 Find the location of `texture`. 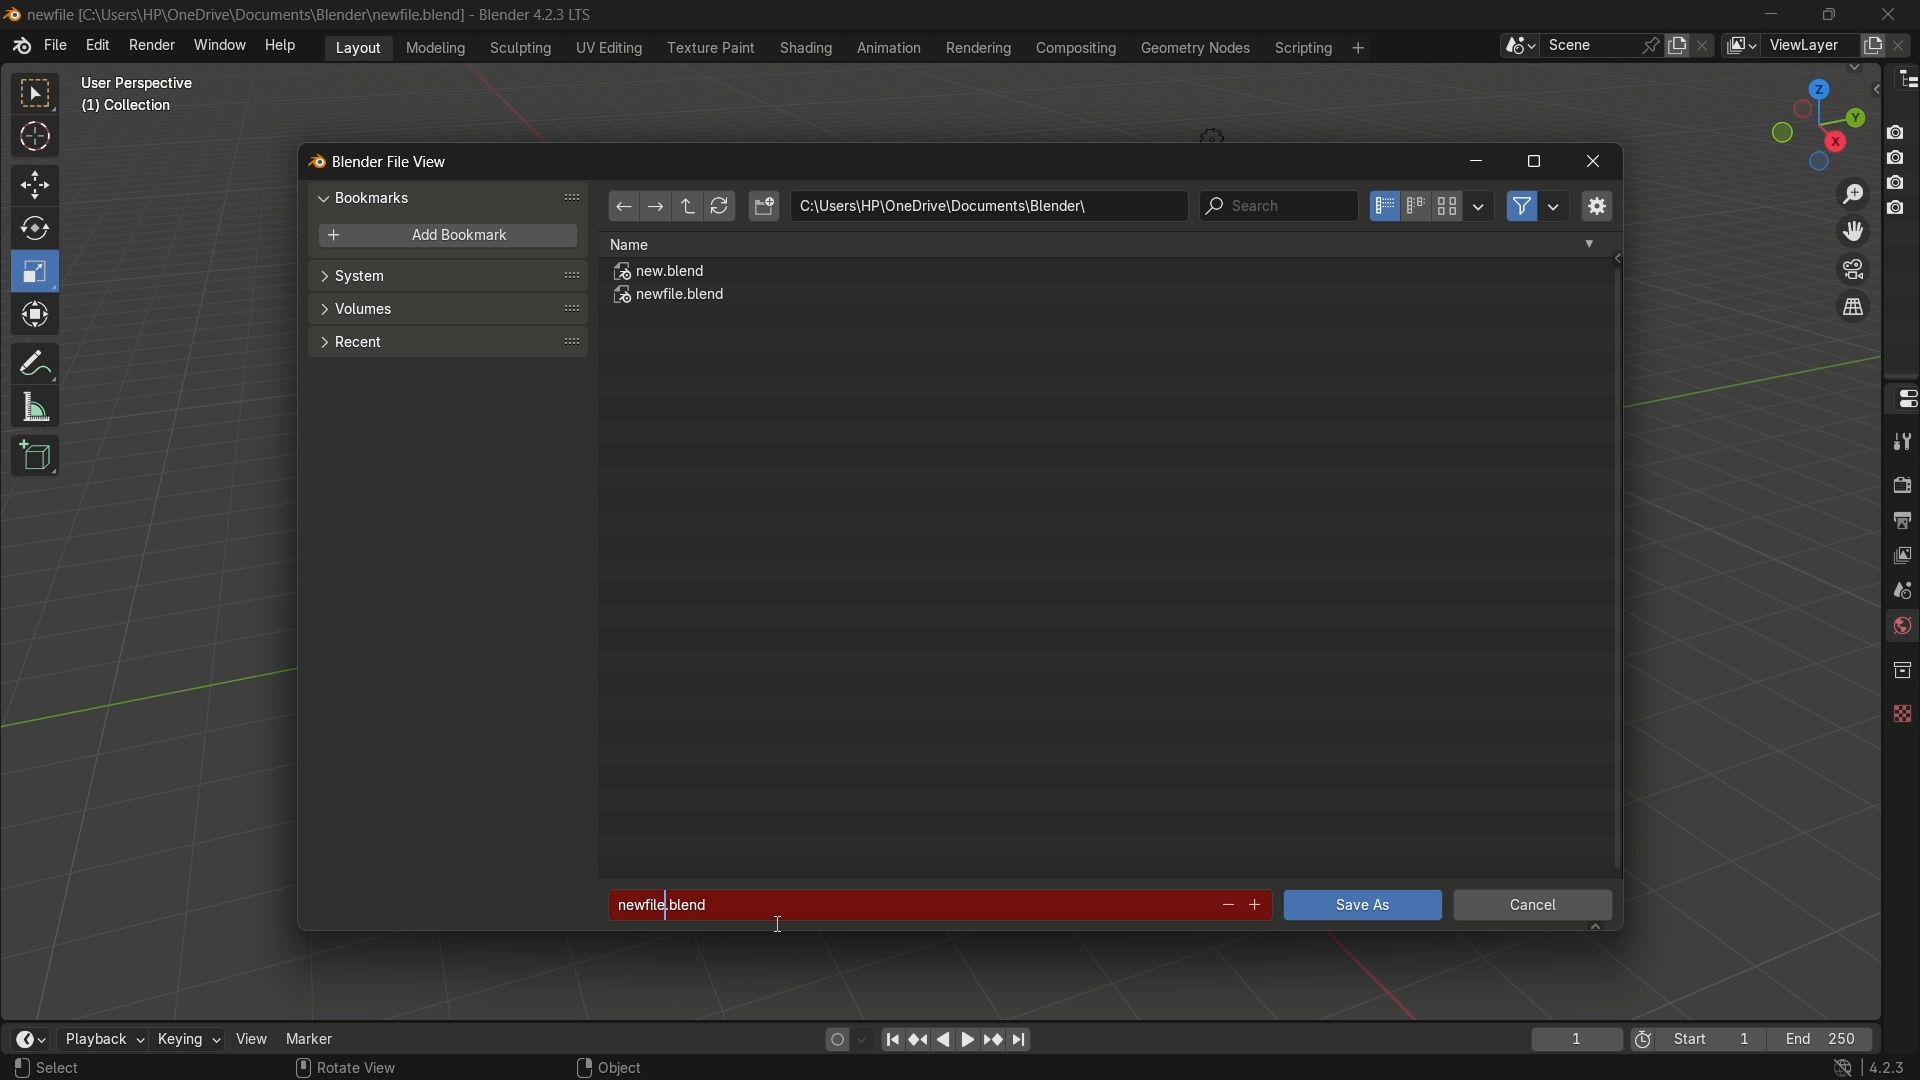

texture is located at coordinates (1900, 709).